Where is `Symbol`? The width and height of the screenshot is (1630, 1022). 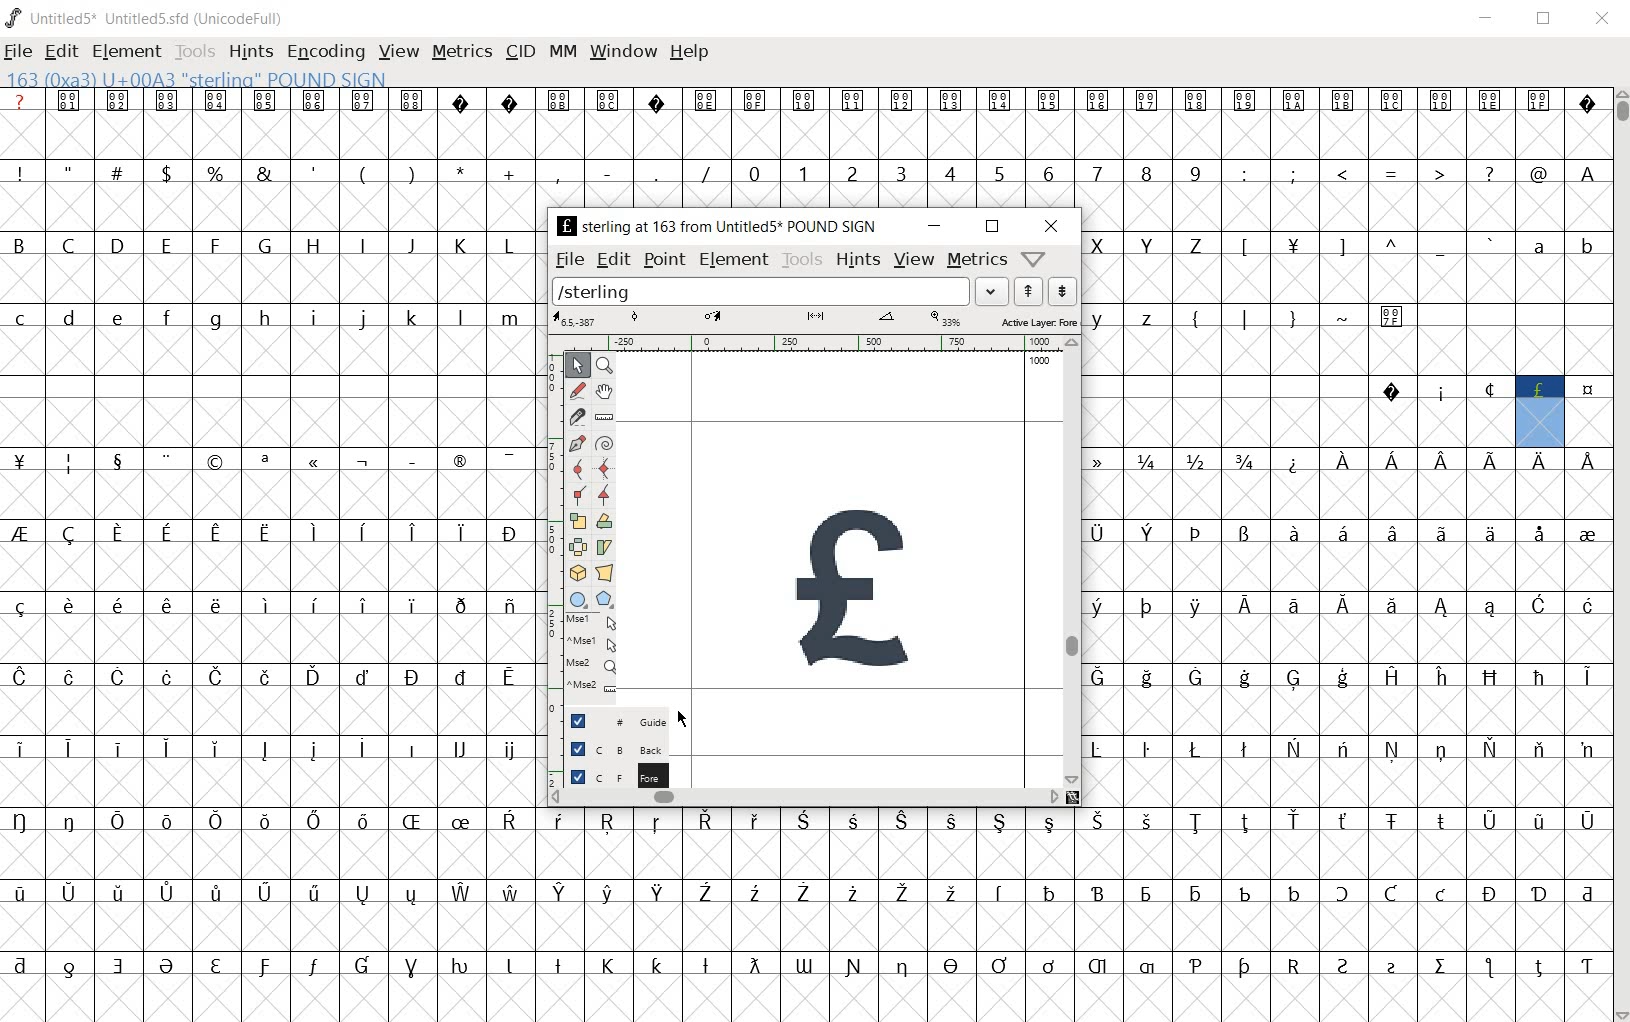
Symbol is located at coordinates (70, 821).